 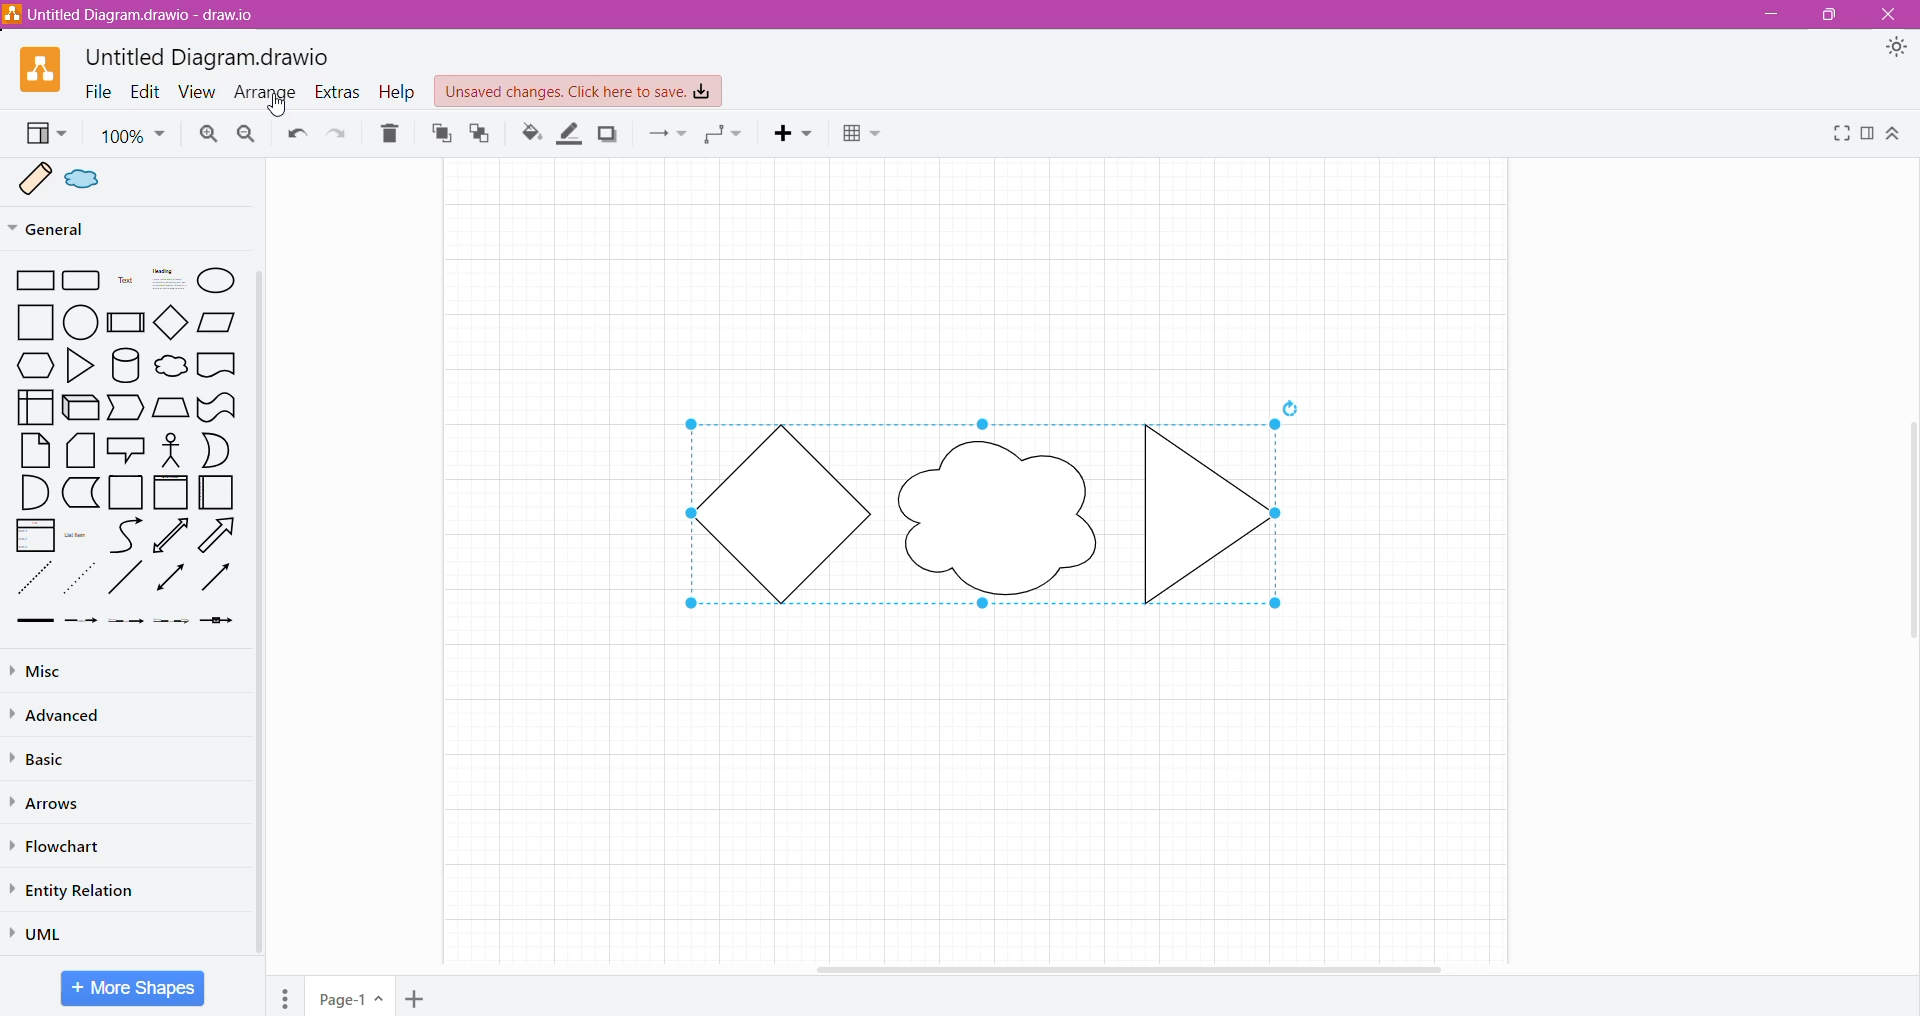 What do you see at coordinates (1838, 135) in the screenshot?
I see `Fullscreen` at bounding box center [1838, 135].